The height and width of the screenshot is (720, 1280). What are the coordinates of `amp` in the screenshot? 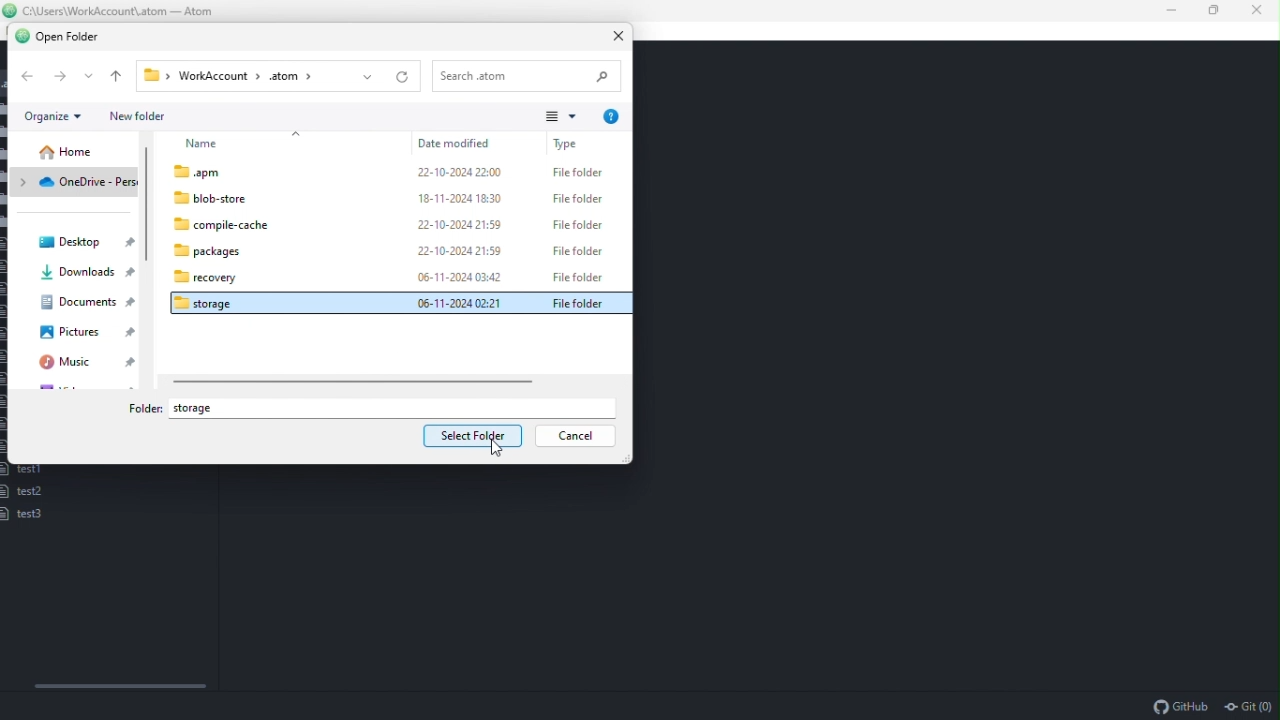 It's located at (390, 171).